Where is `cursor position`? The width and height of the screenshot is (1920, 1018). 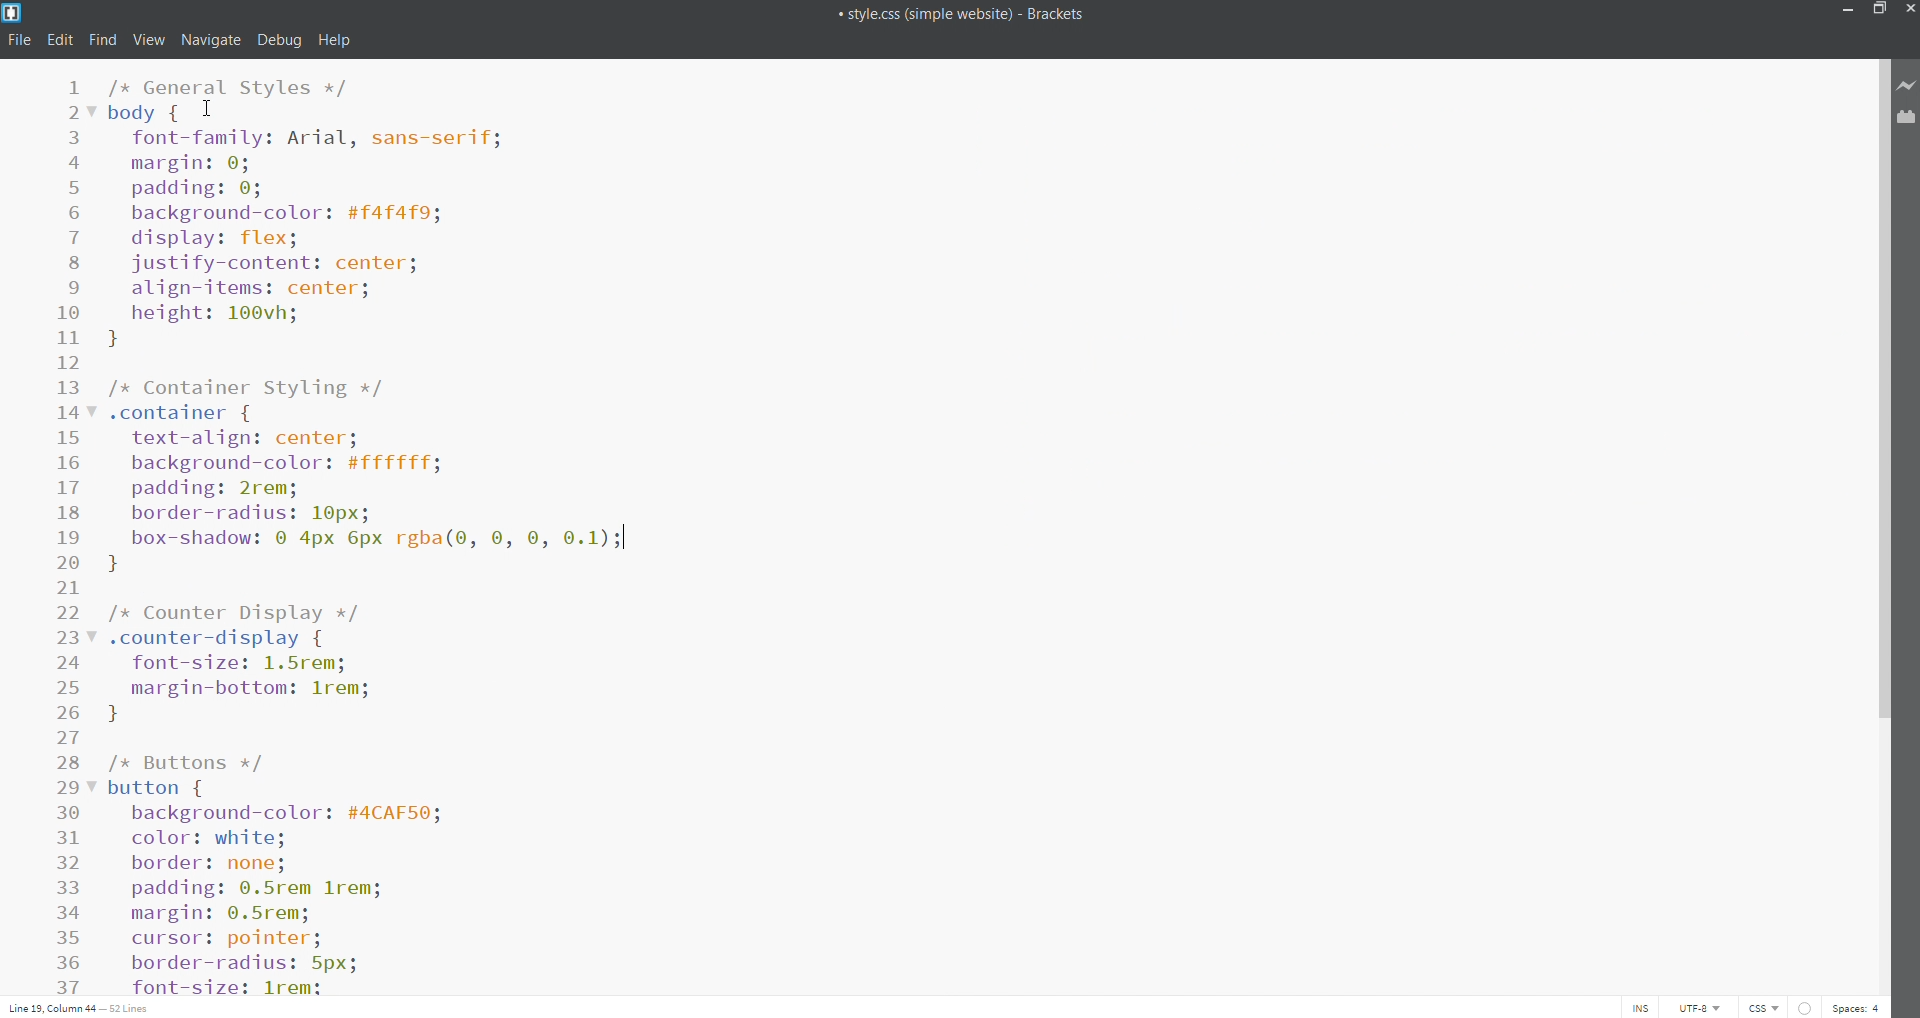
cursor position is located at coordinates (83, 1006).